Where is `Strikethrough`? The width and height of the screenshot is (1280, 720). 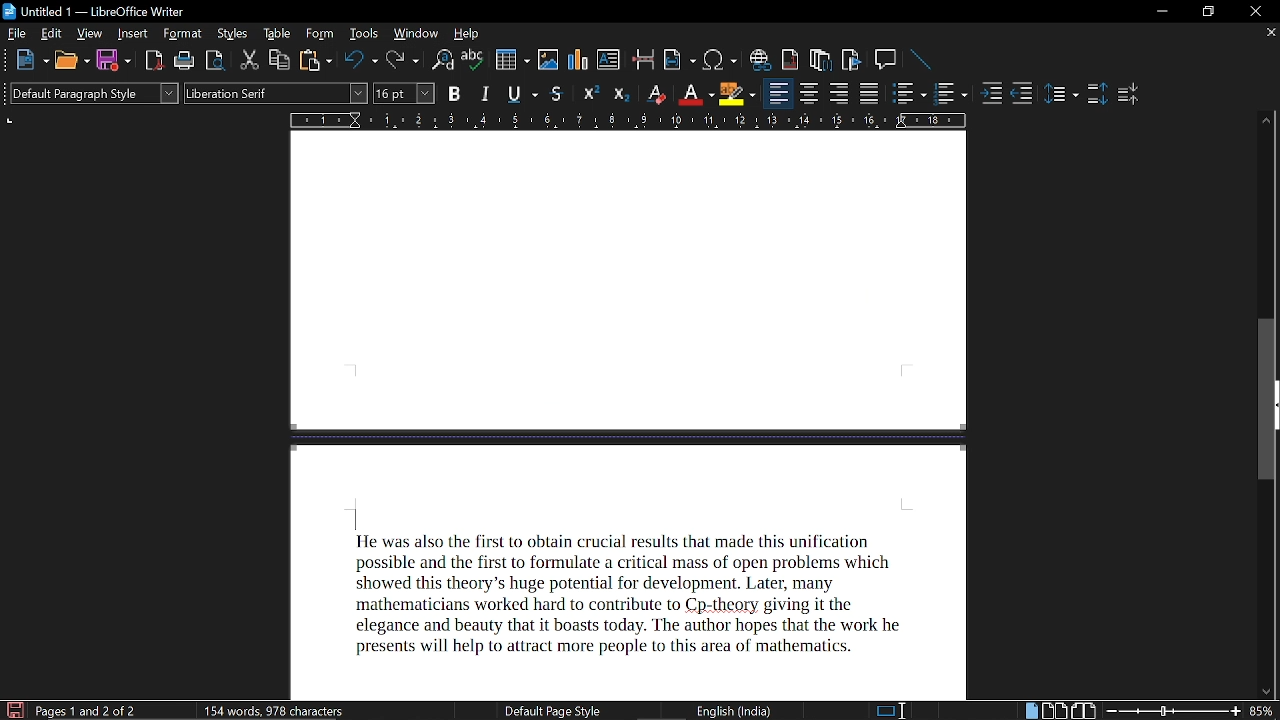
Strikethrough is located at coordinates (558, 94).